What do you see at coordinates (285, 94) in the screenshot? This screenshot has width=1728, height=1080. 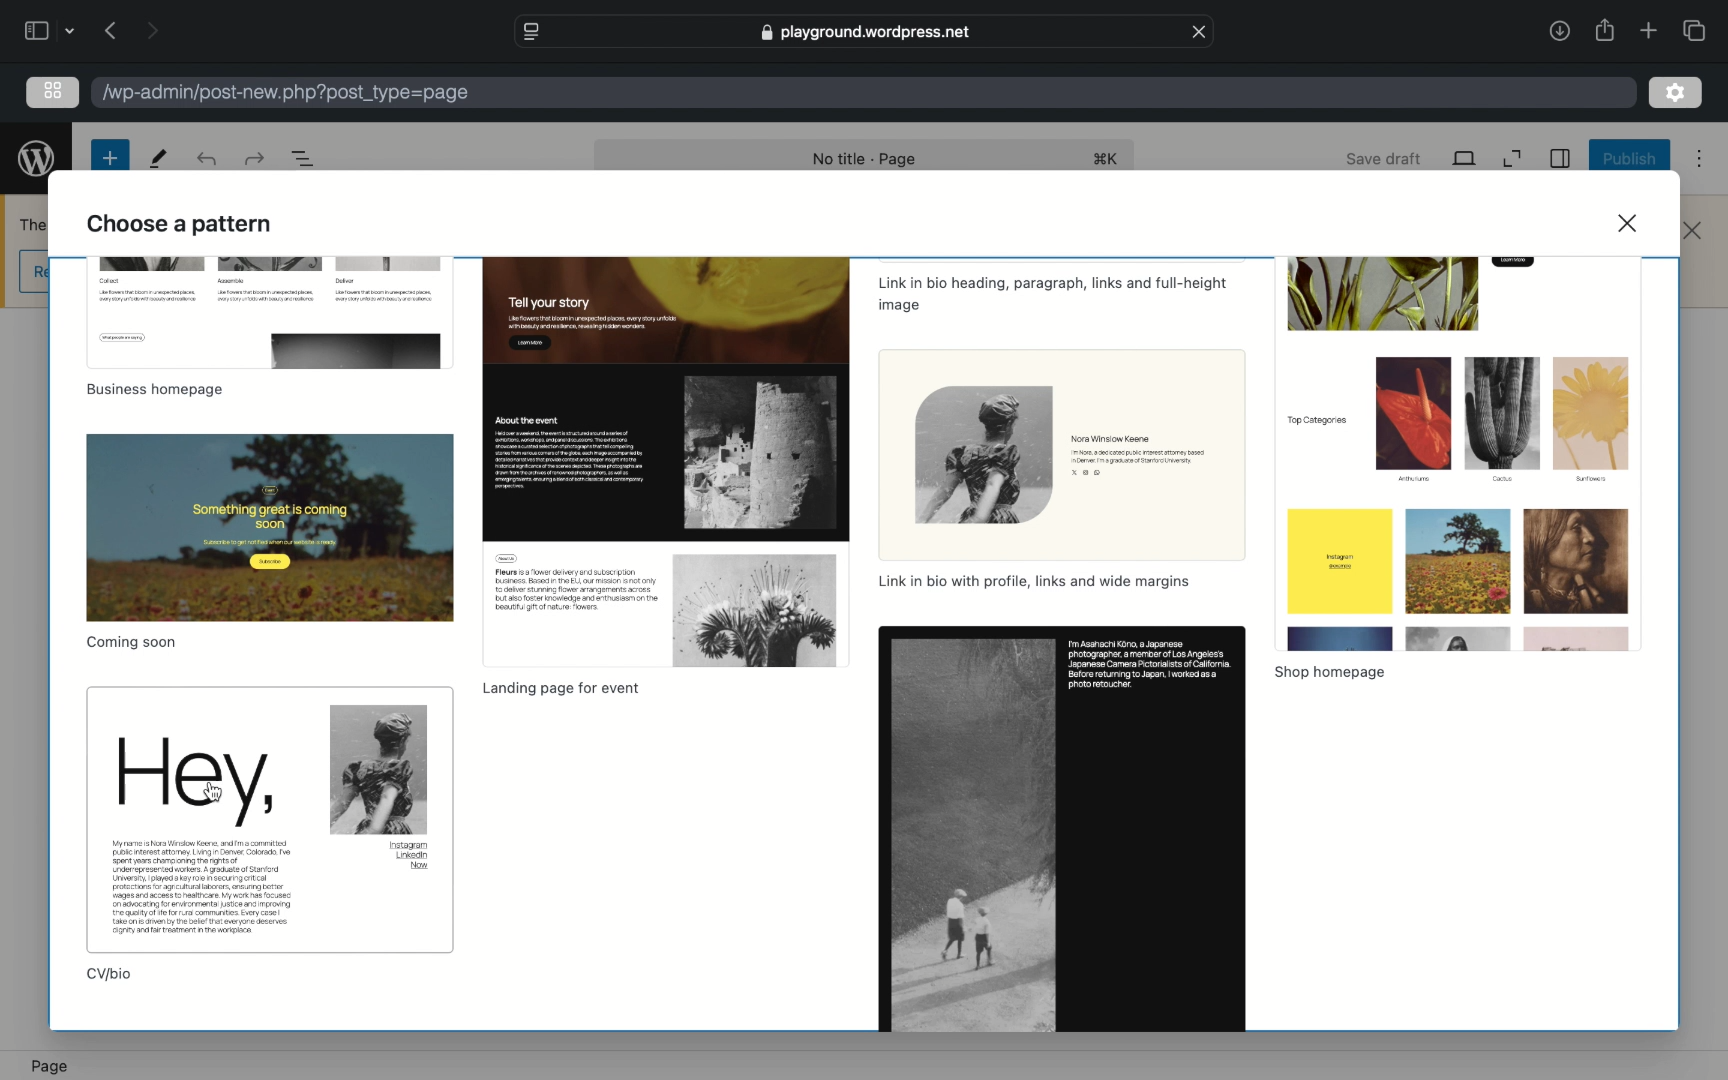 I see `wordpress address` at bounding box center [285, 94].